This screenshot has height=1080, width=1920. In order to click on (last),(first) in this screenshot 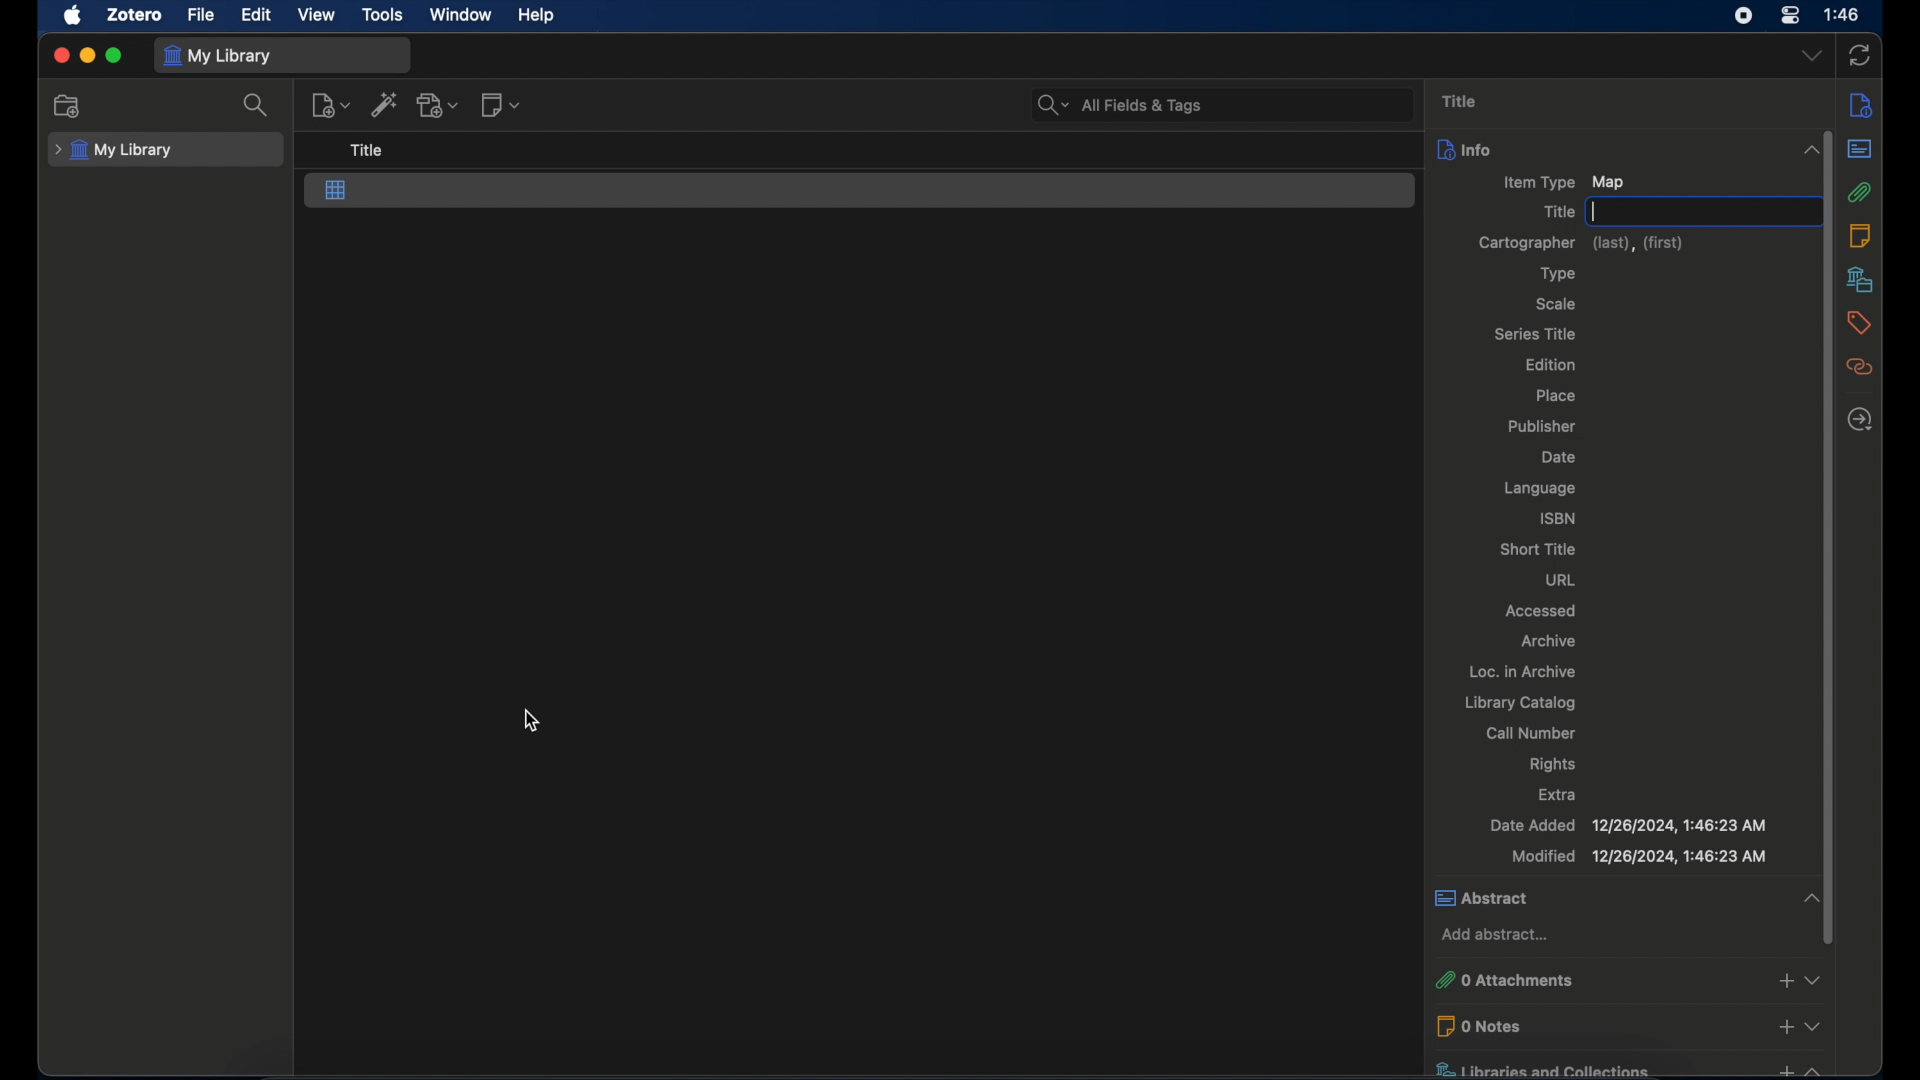, I will do `click(1639, 244)`.